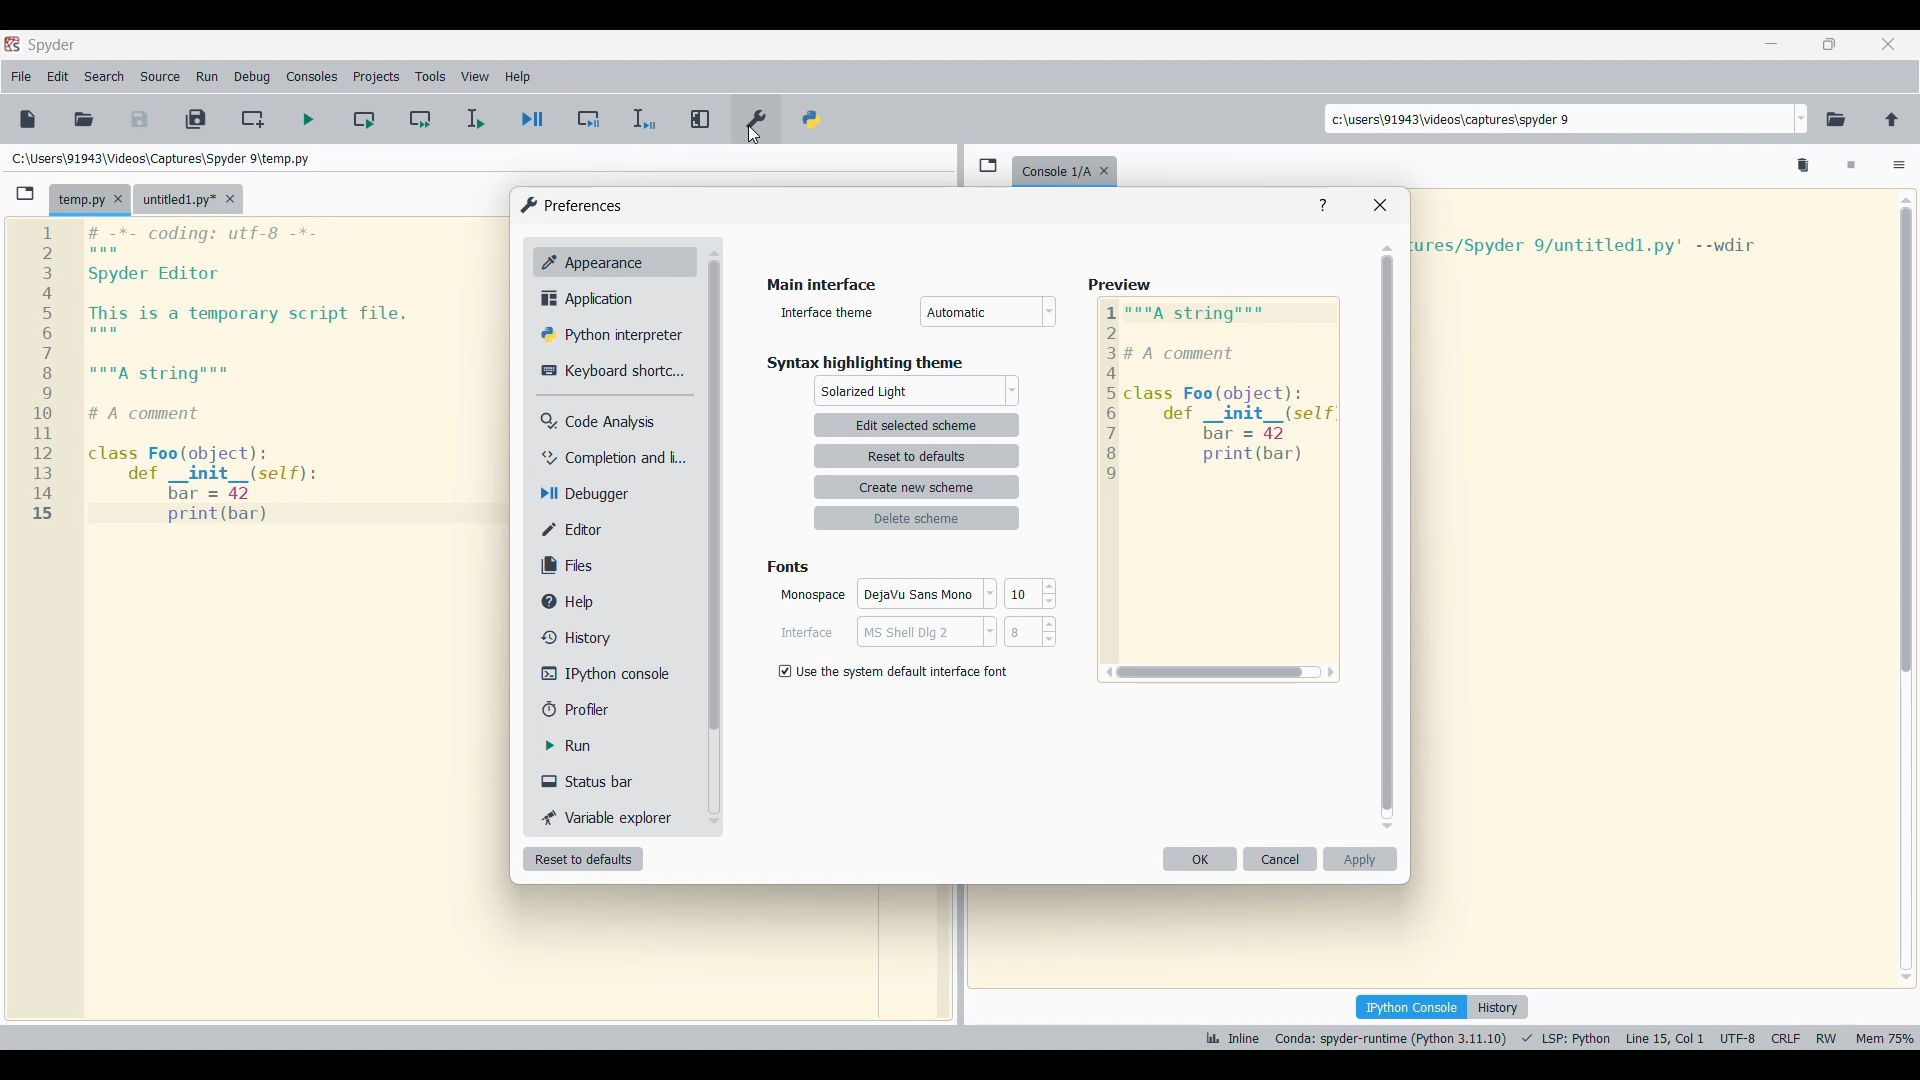 This screenshot has height=1080, width=1920. I want to click on Close, so click(1381, 205).